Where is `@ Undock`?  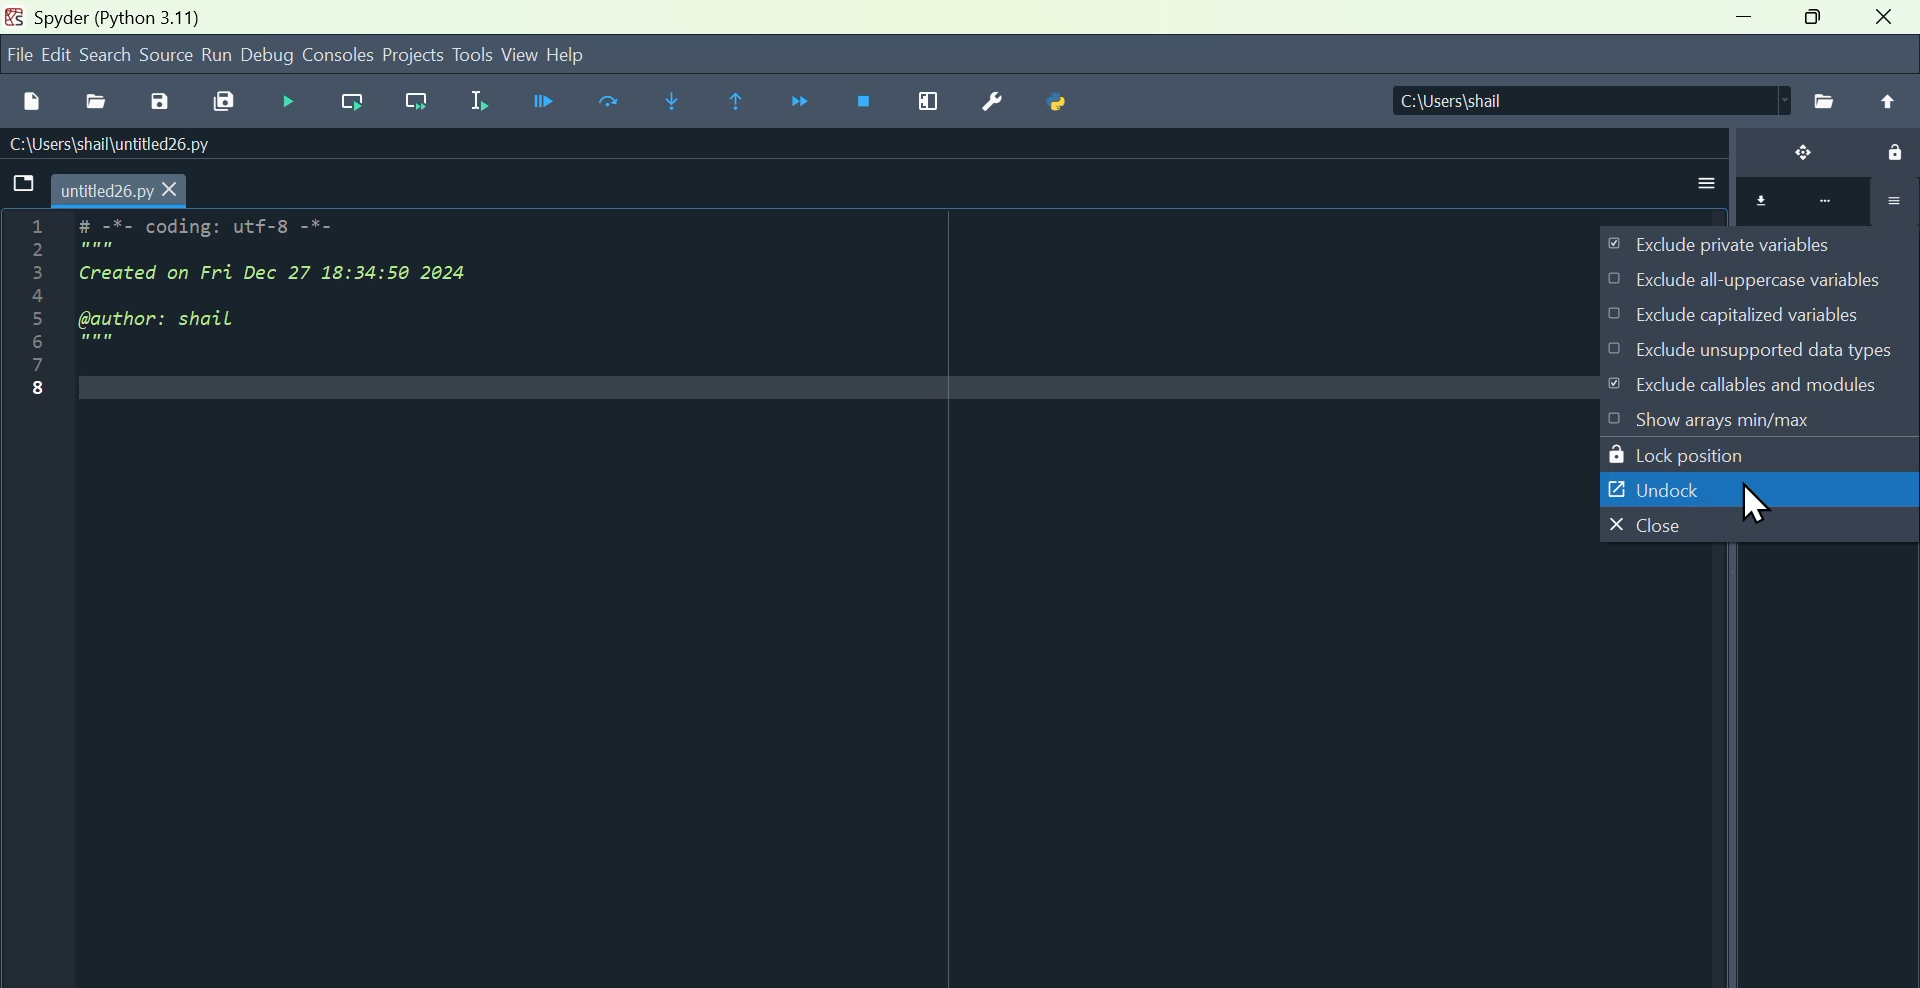
@ Undock is located at coordinates (1646, 484).